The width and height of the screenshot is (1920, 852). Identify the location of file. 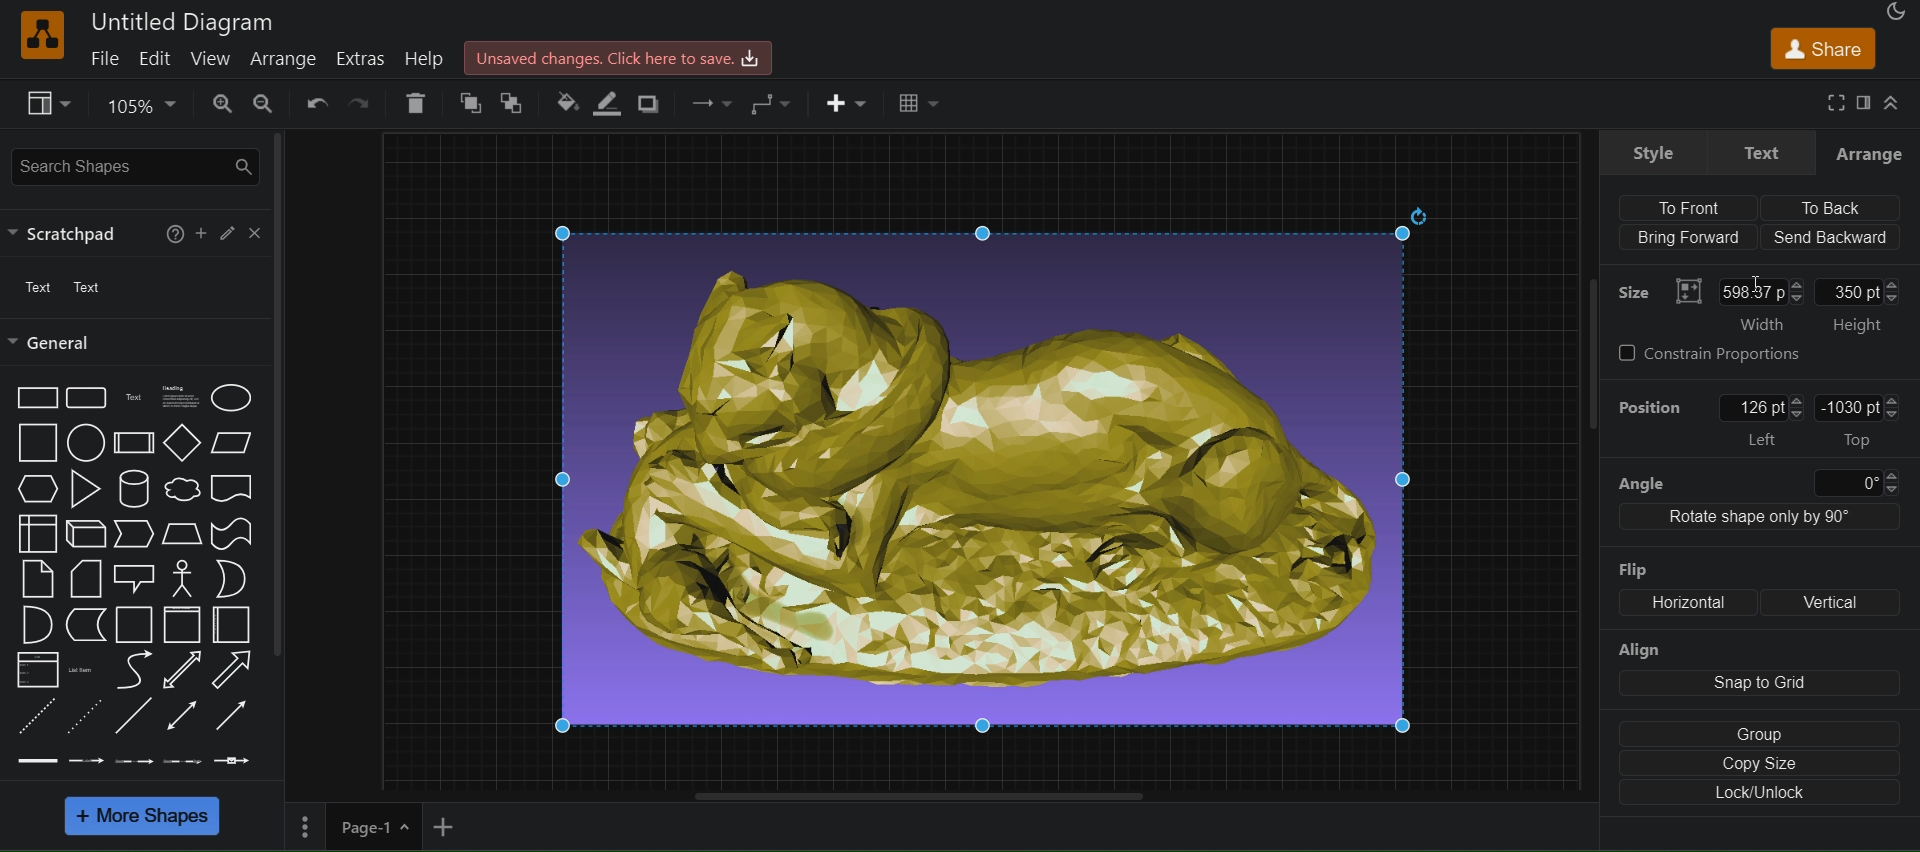
(97, 60).